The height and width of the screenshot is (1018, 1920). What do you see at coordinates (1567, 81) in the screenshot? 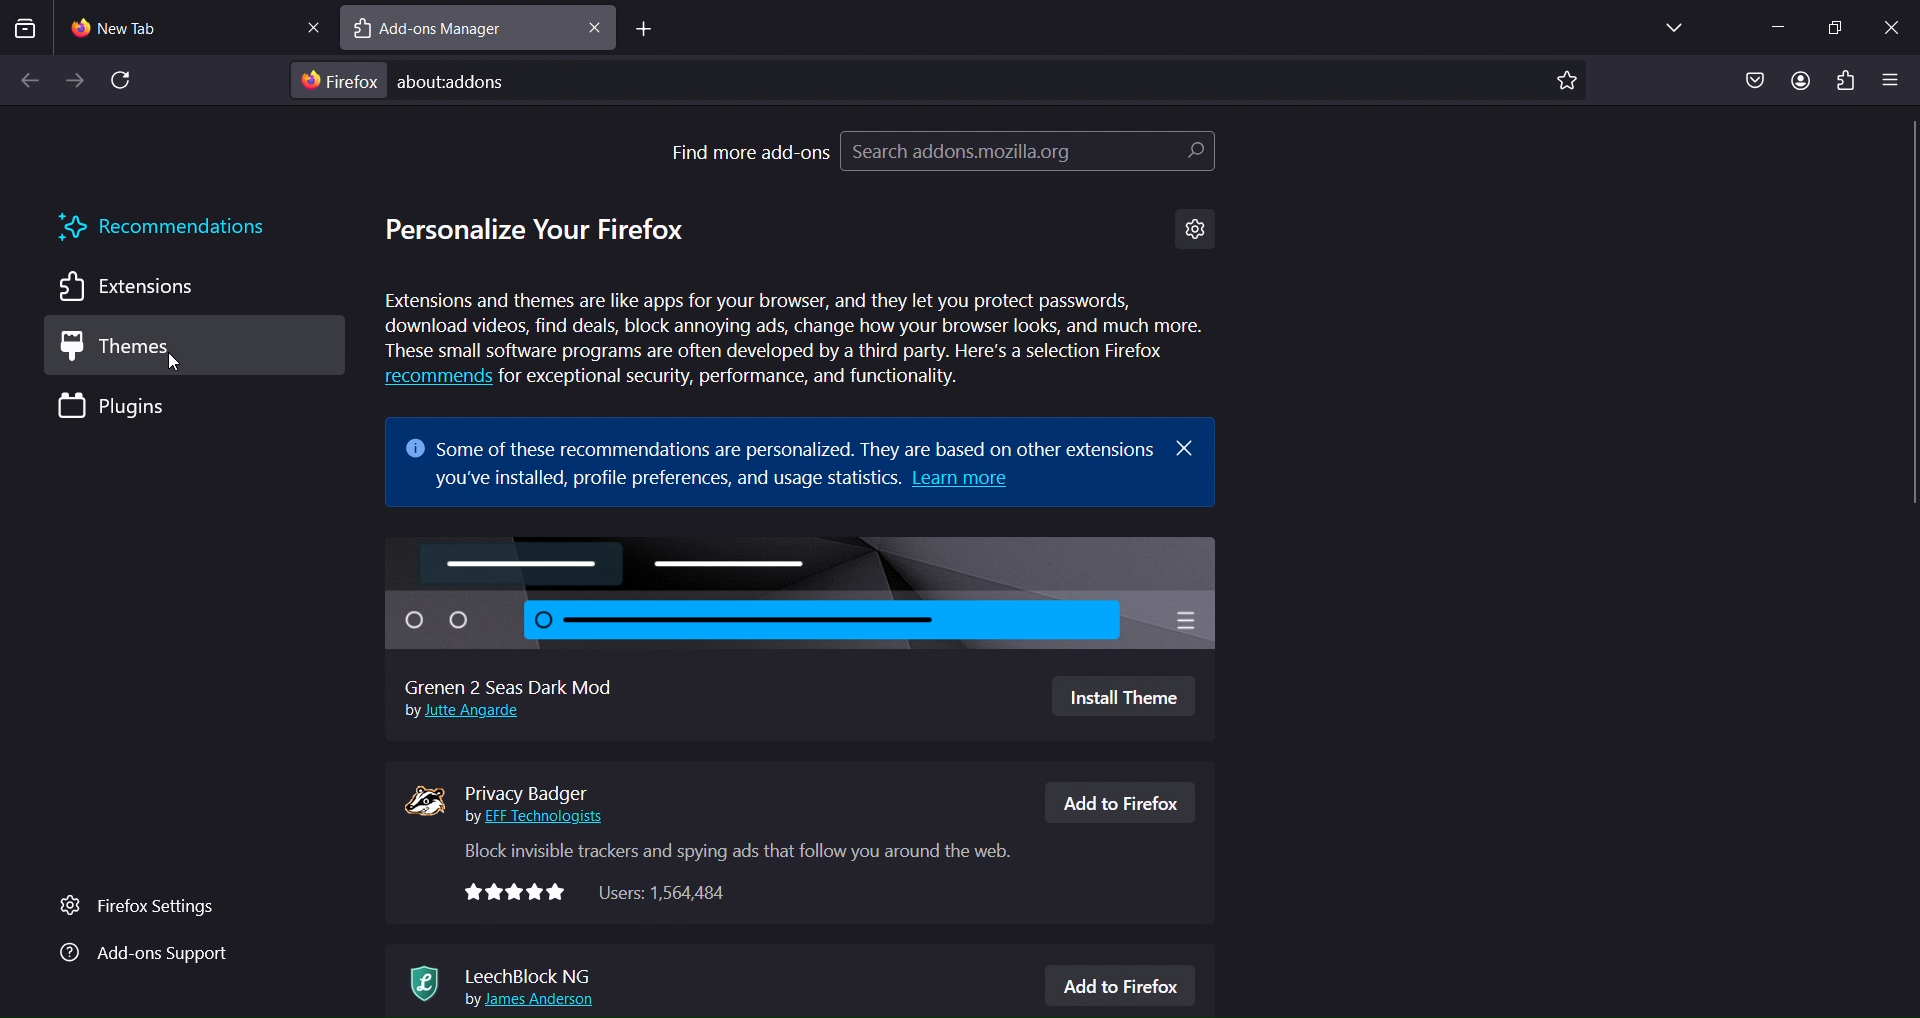
I see `bookmark page` at bounding box center [1567, 81].